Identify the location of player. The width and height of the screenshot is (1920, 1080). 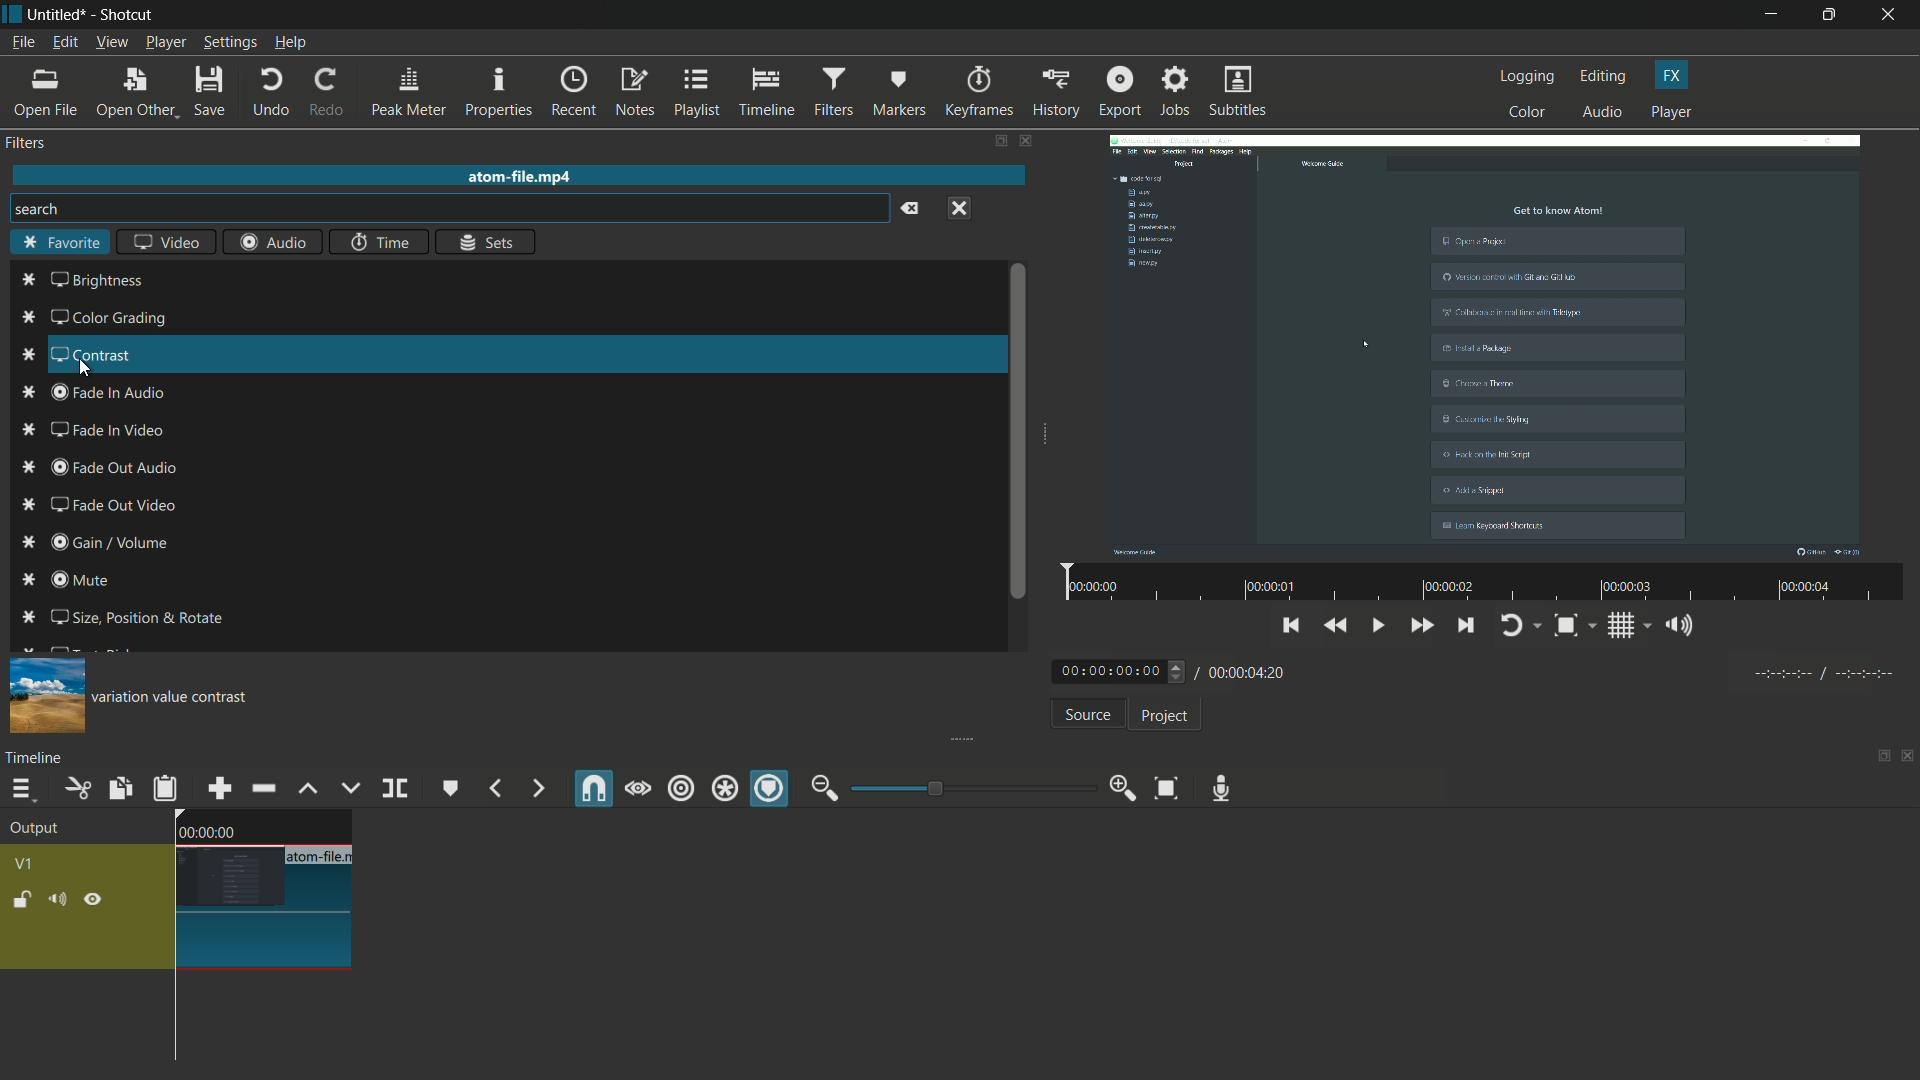
(1671, 113).